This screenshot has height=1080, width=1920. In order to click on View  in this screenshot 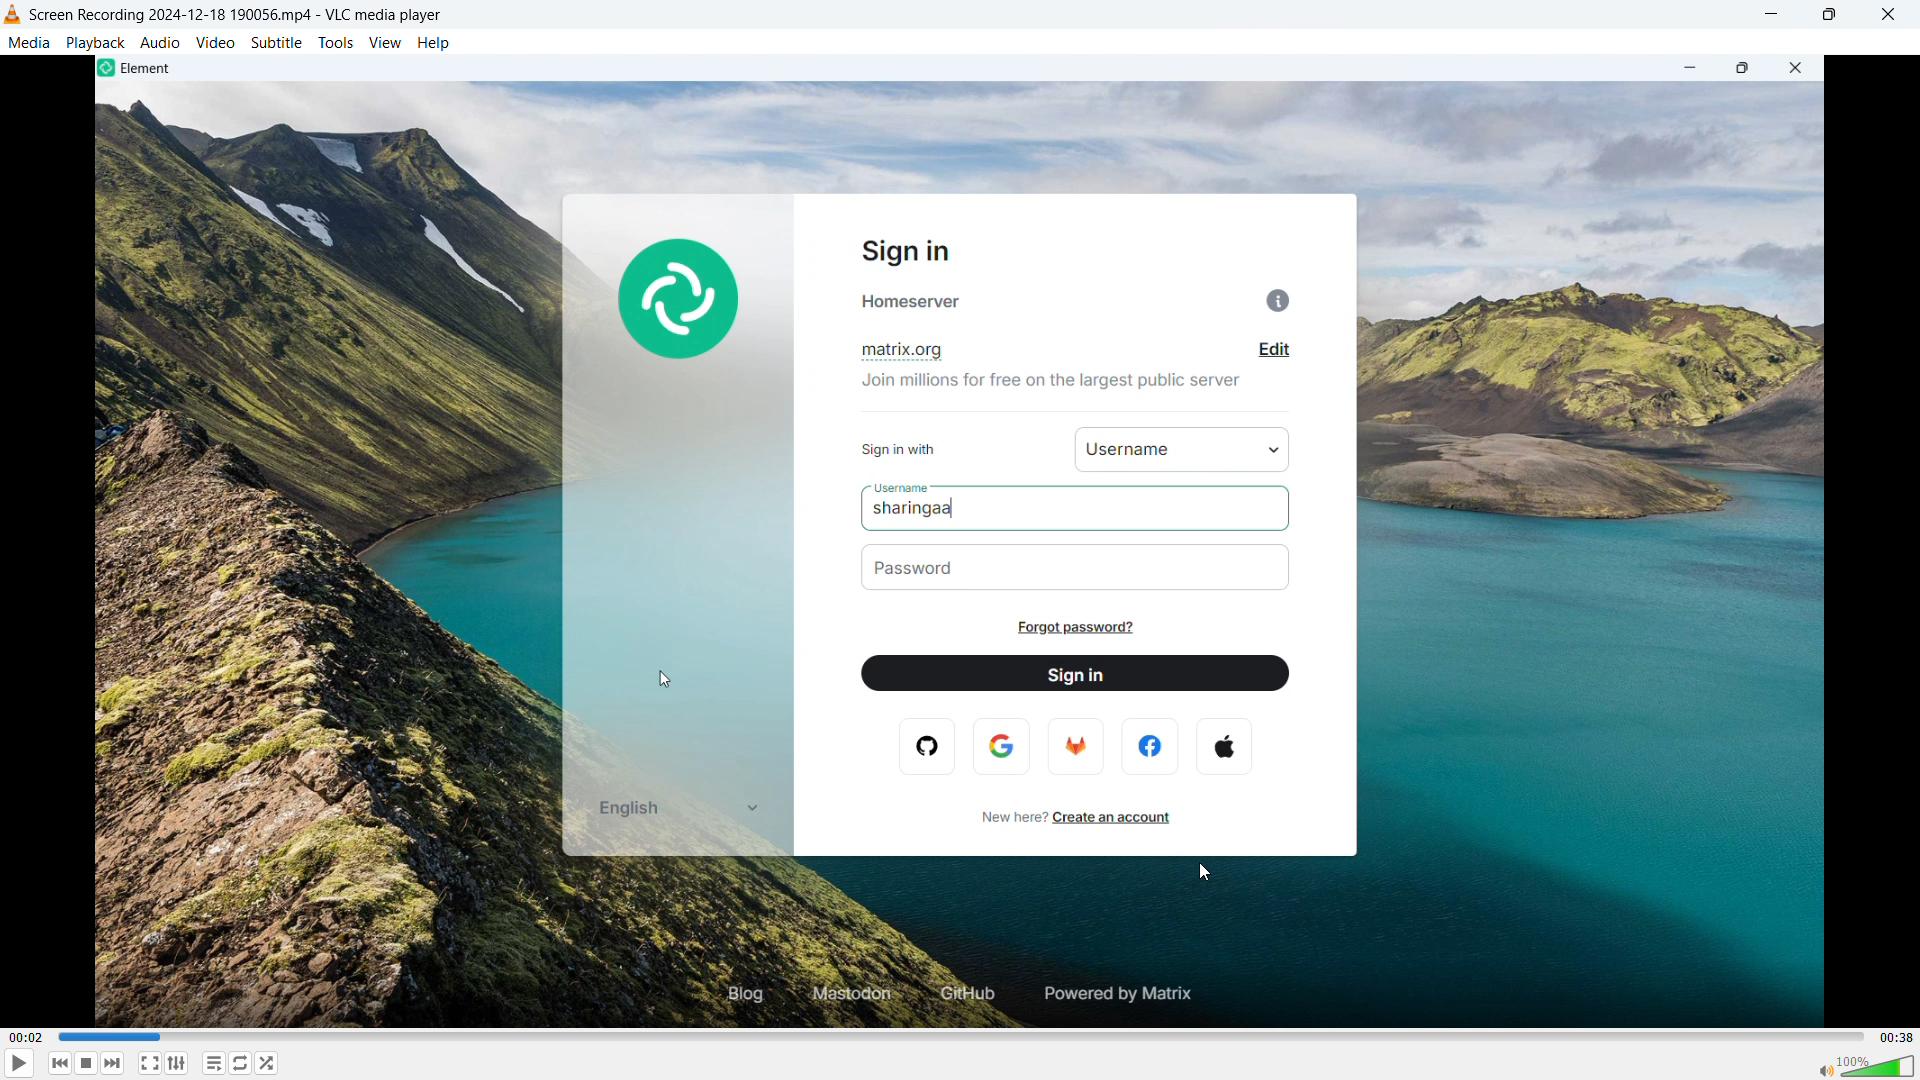, I will do `click(386, 42)`.